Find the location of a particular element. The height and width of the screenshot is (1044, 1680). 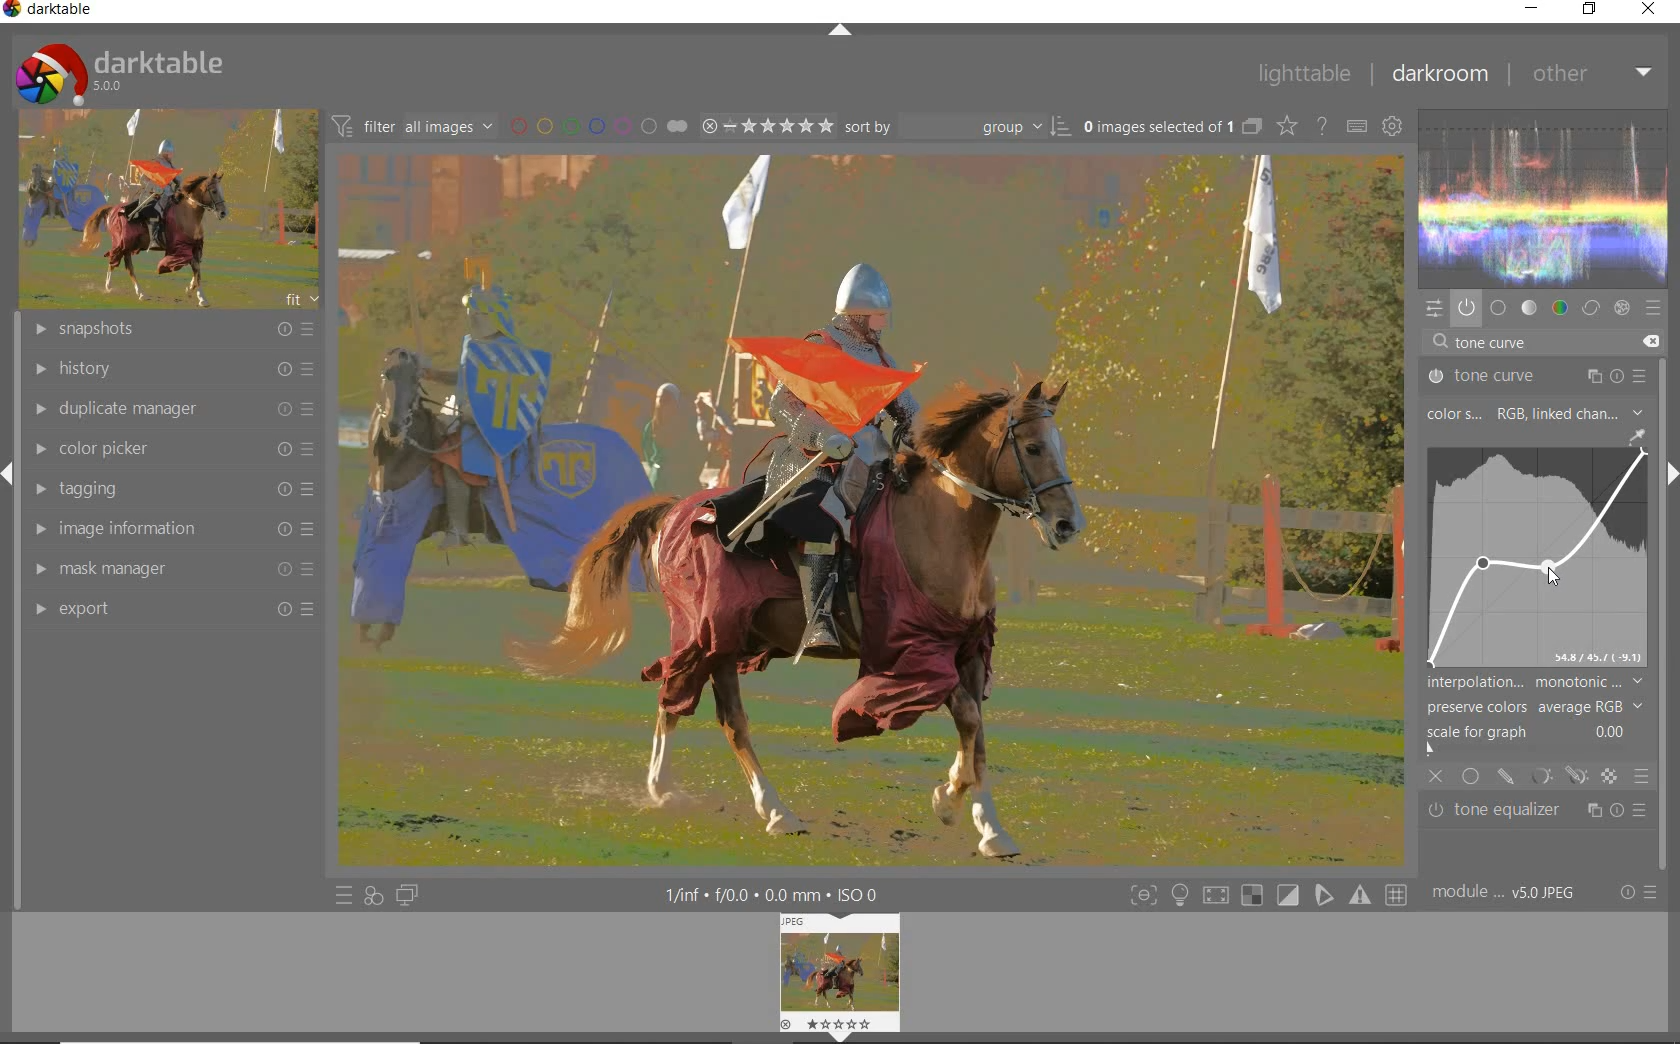

lighttable is located at coordinates (1303, 75).